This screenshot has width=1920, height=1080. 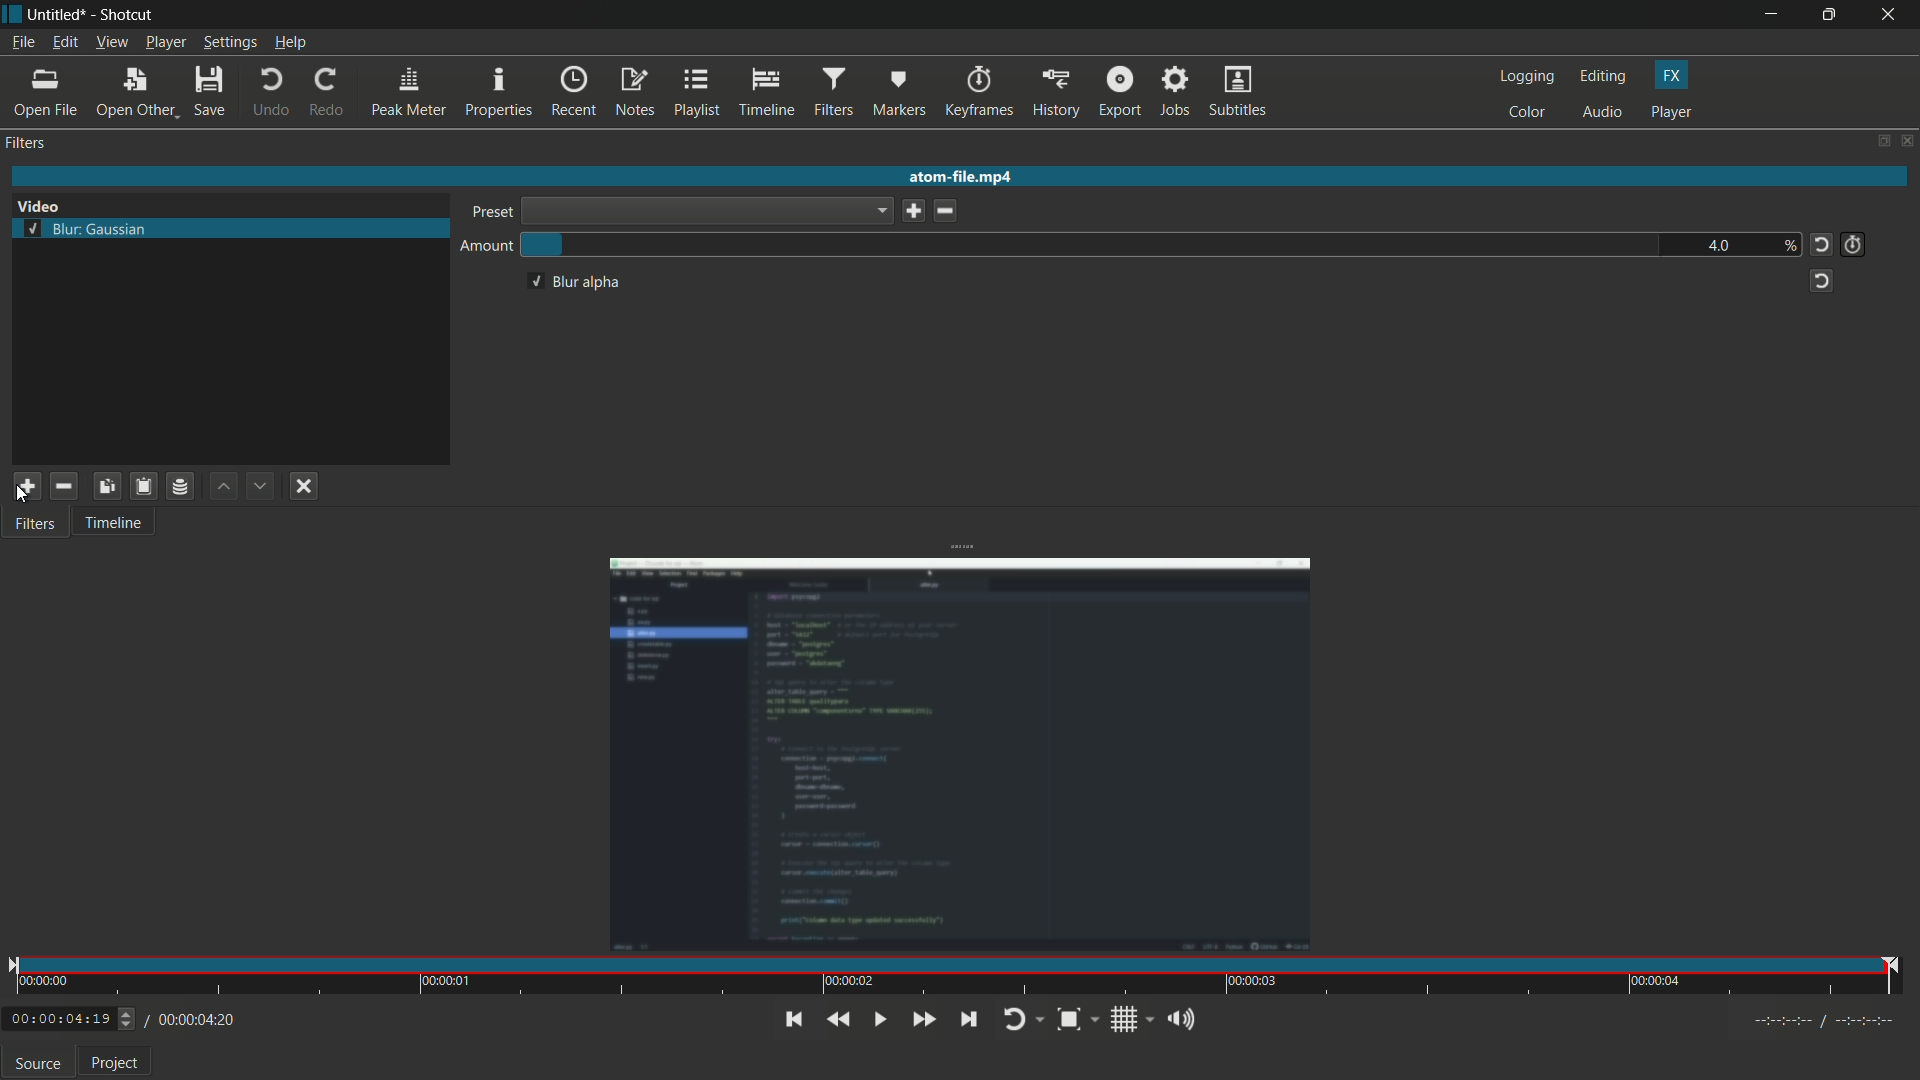 What do you see at coordinates (268, 93) in the screenshot?
I see `undo` at bounding box center [268, 93].